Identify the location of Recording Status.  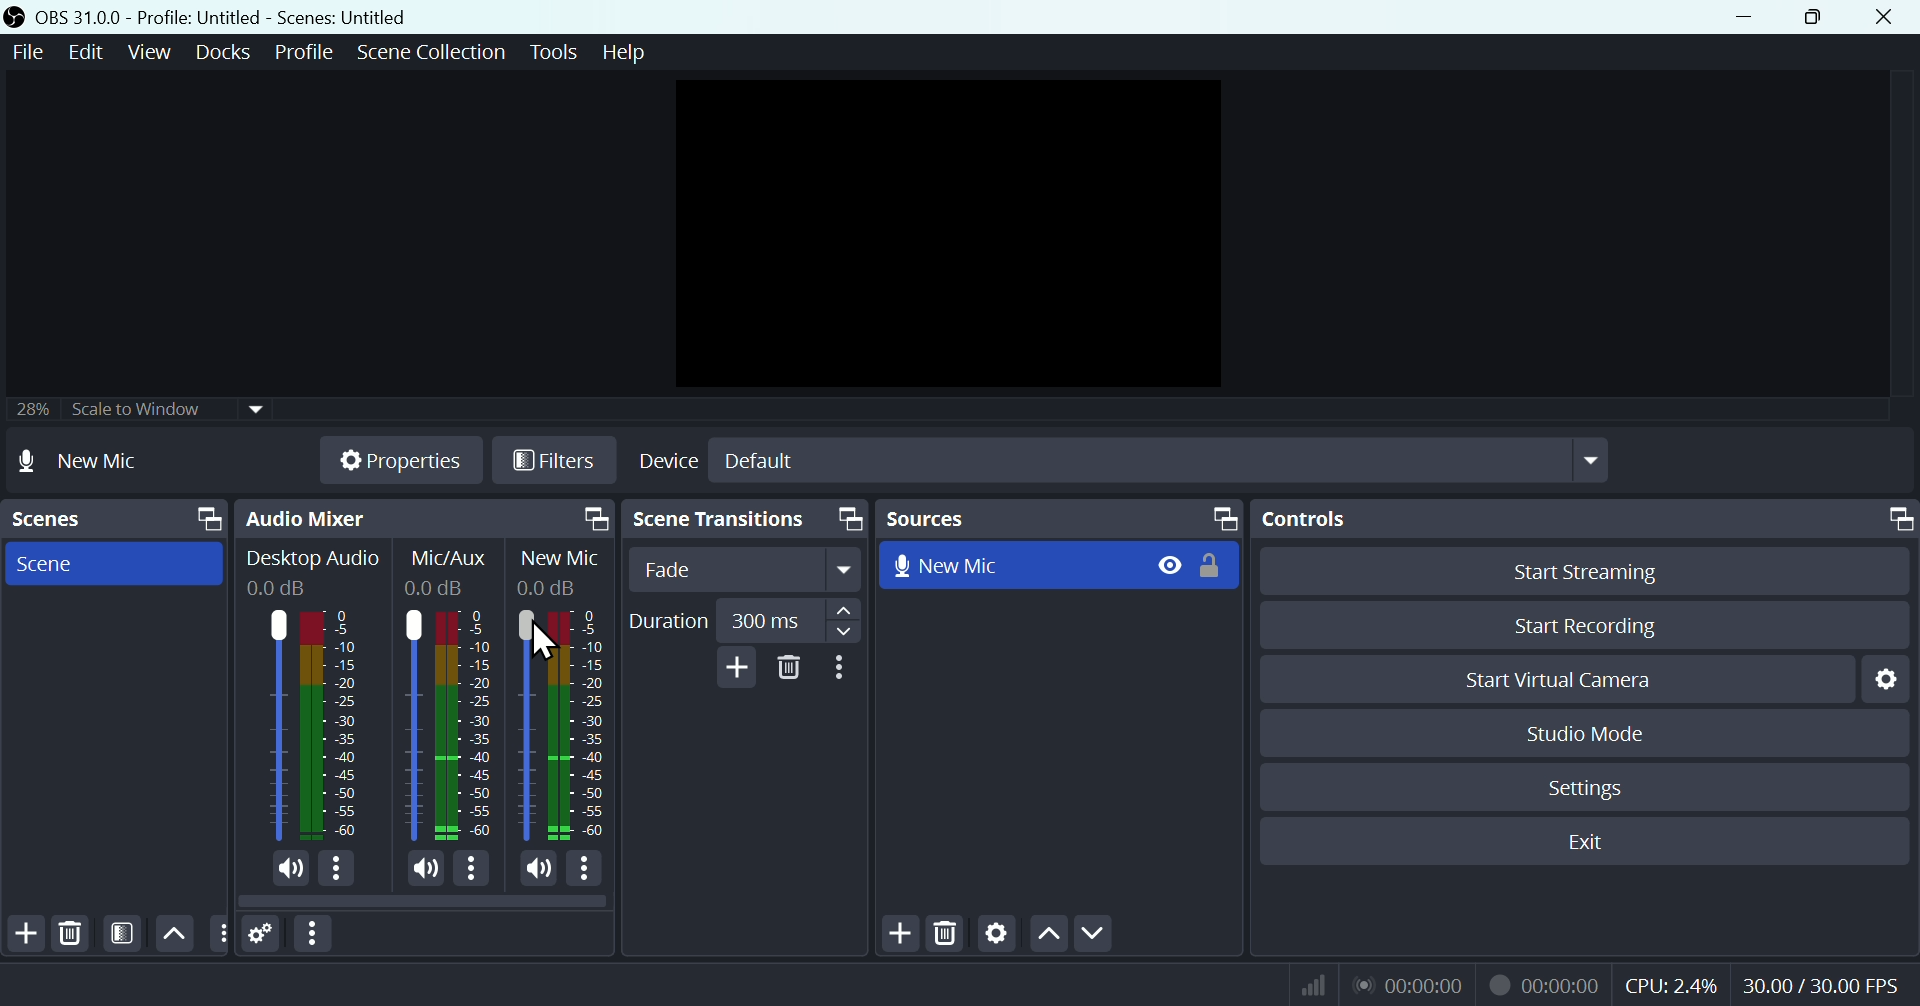
(1546, 984).